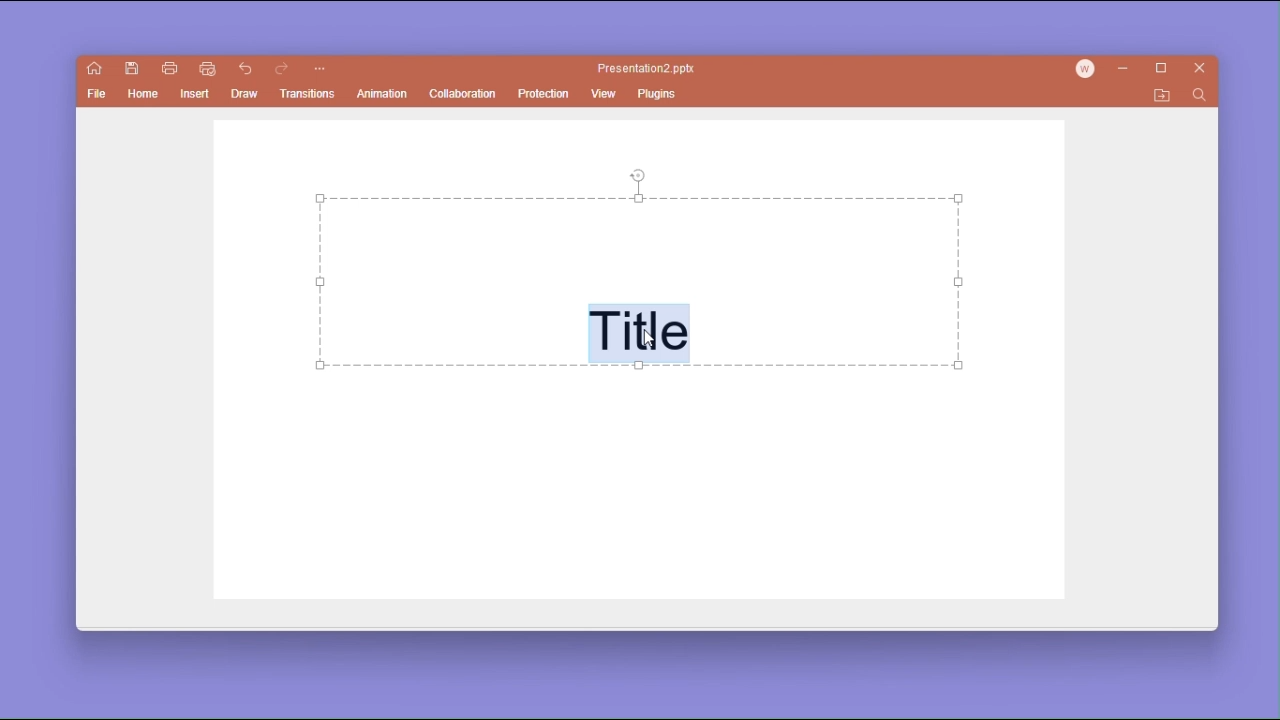 The width and height of the screenshot is (1280, 720). Describe the element at coordinates (169, 67) in the screenshot. I see `print file` at that location.